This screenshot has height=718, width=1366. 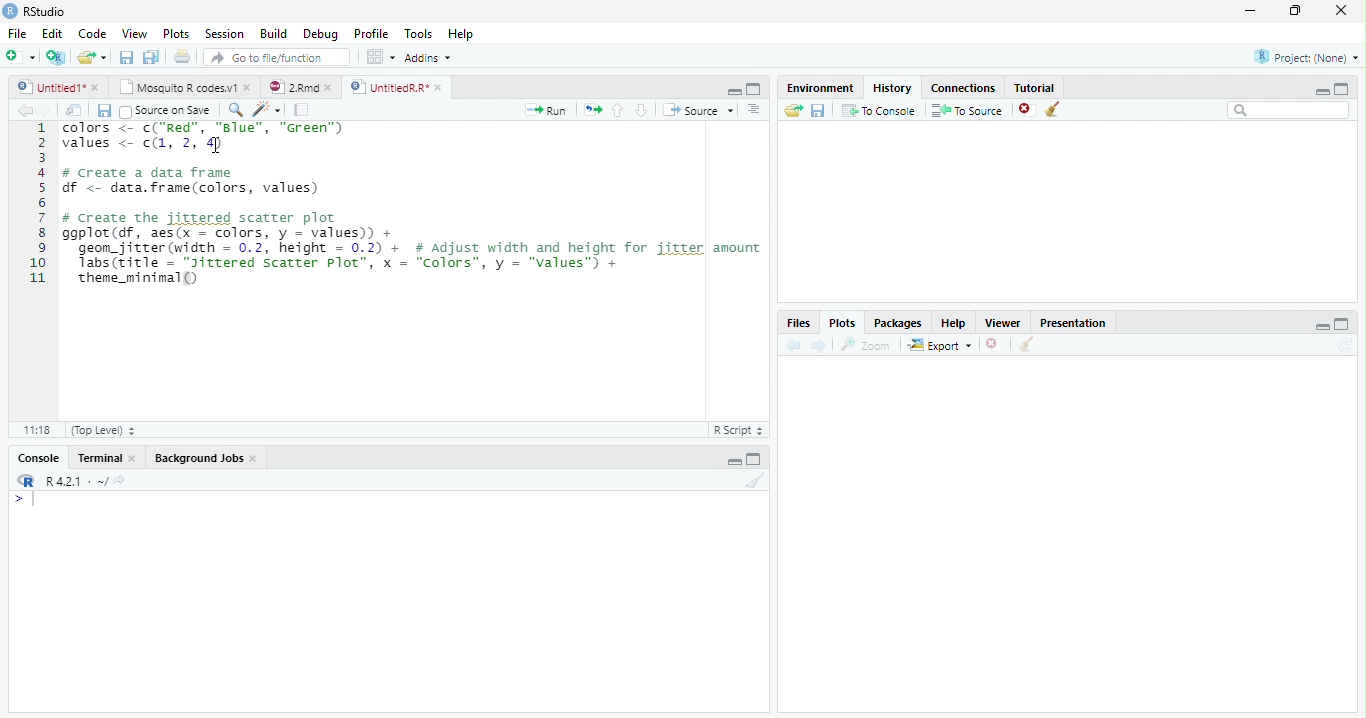 What do you see at coordinates (617, 110) in the screenshot?
I see `Go to previous section/chunk` at bounding box center [617, 110].